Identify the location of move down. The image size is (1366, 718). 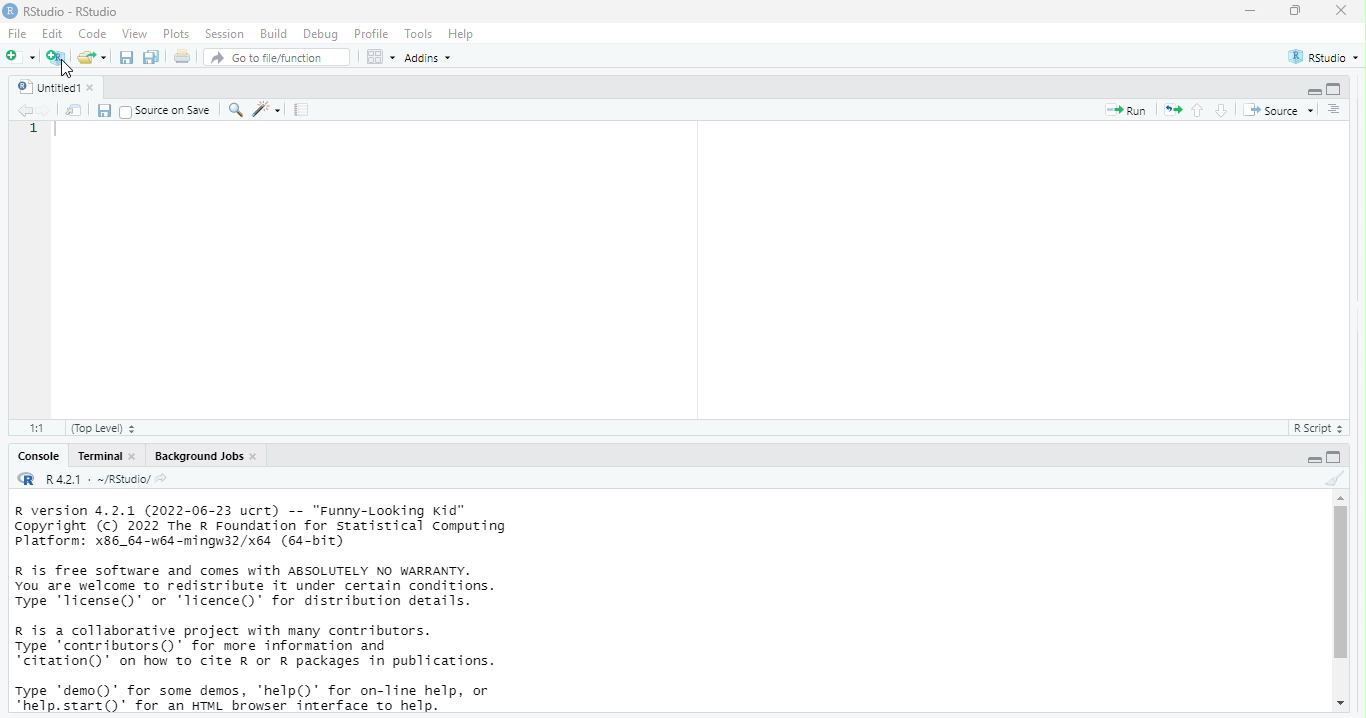
(1345, 703).